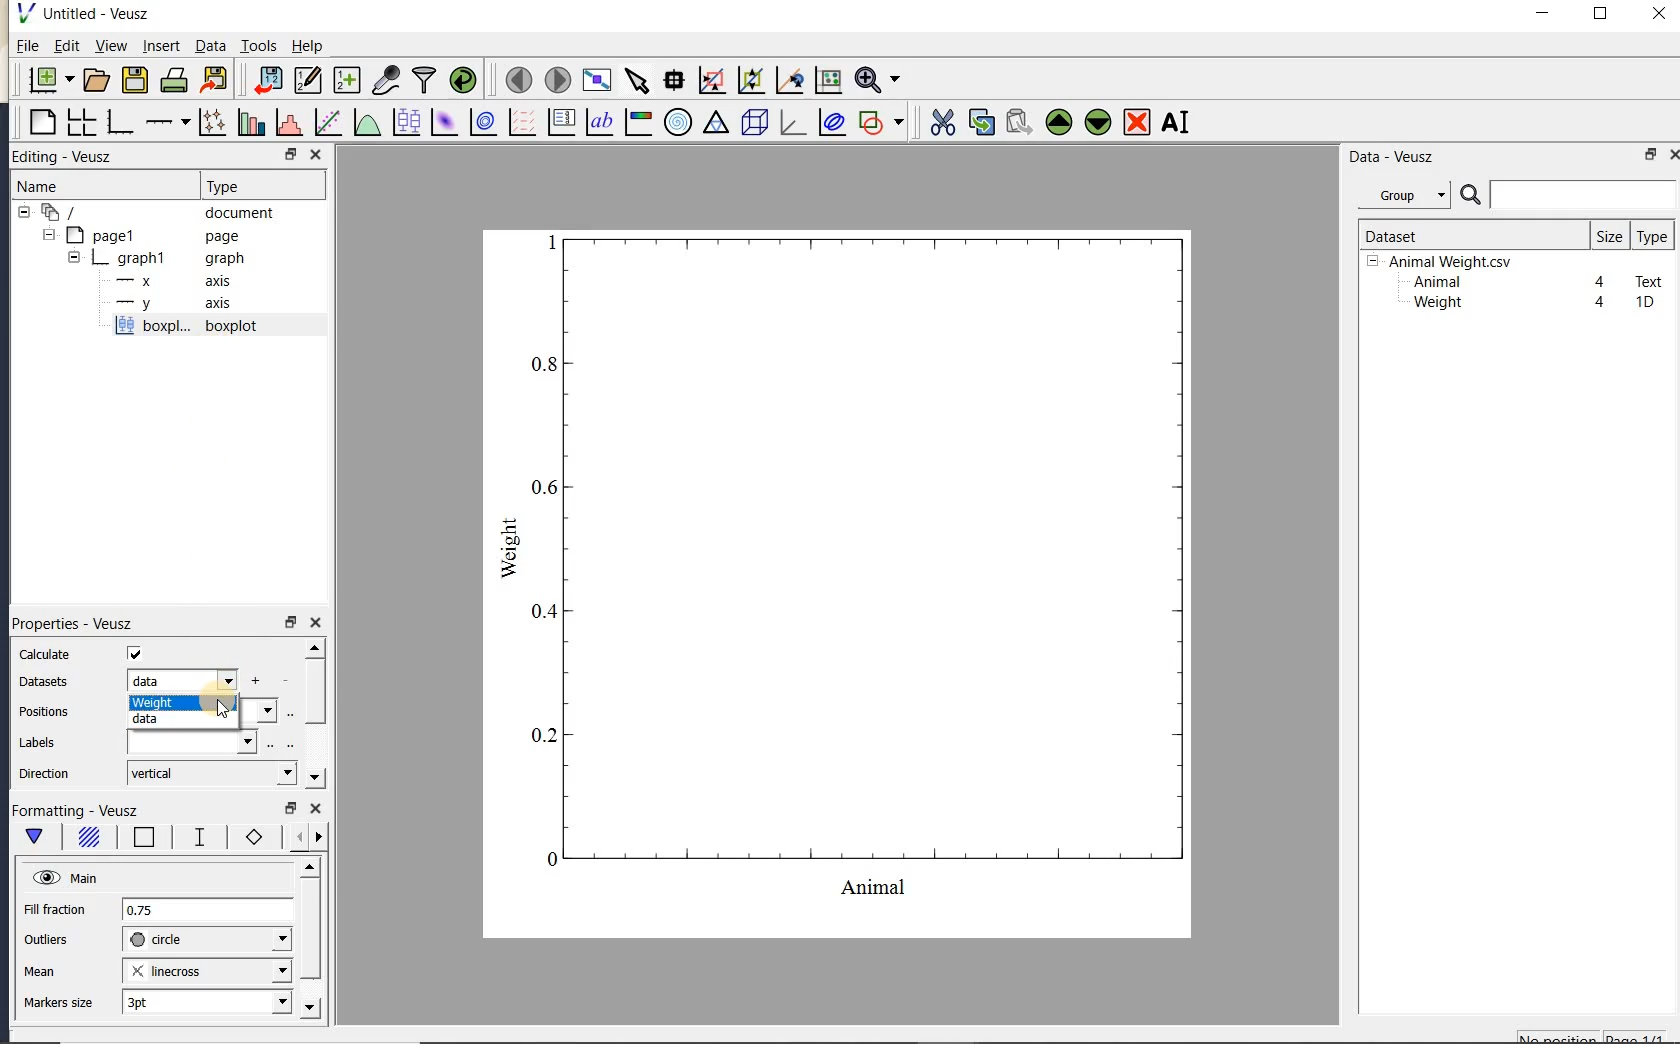 The height and width of the screenshot is (1044, 1680). Describe the element at coordinates (47, 940) in the screenshot. I see `outliers` at that location.